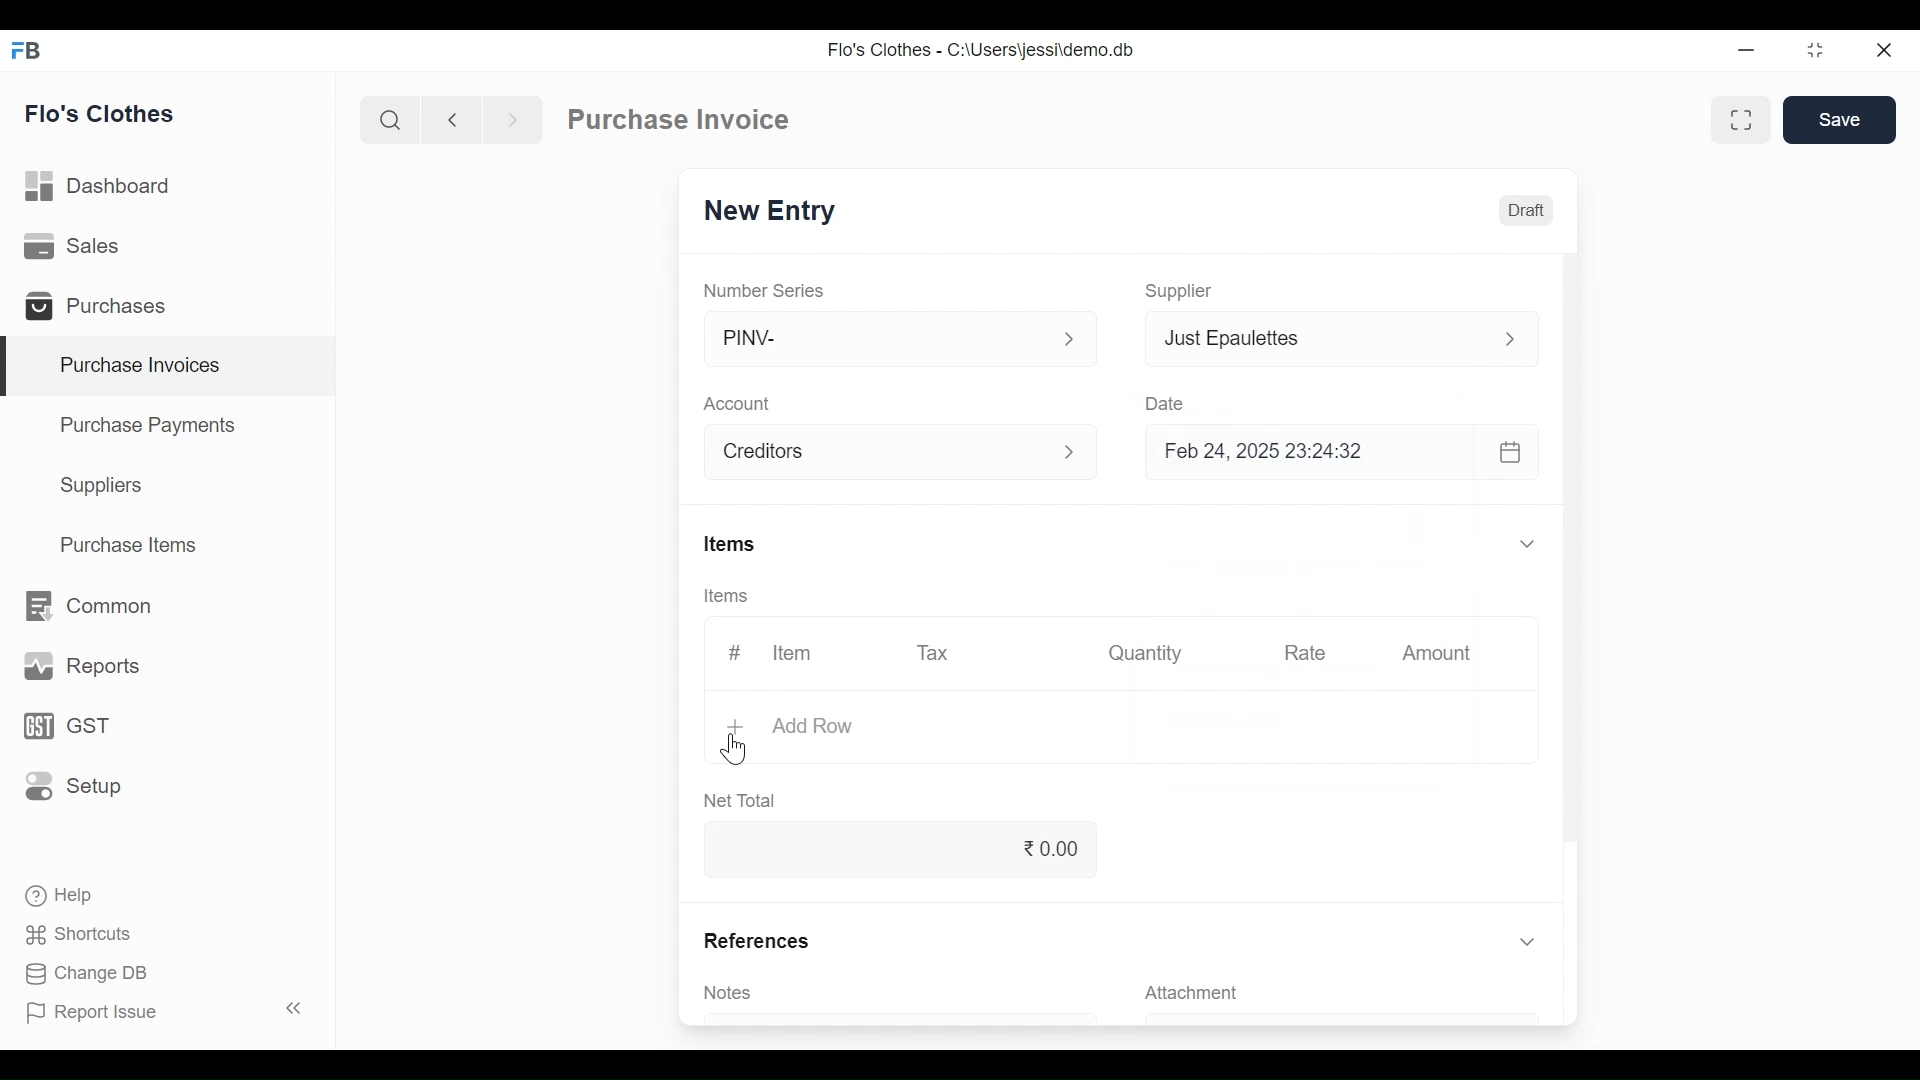 Image resolution: width=1920 pixels, height=1080 pixels. I want to click on References, so click(754, 940).